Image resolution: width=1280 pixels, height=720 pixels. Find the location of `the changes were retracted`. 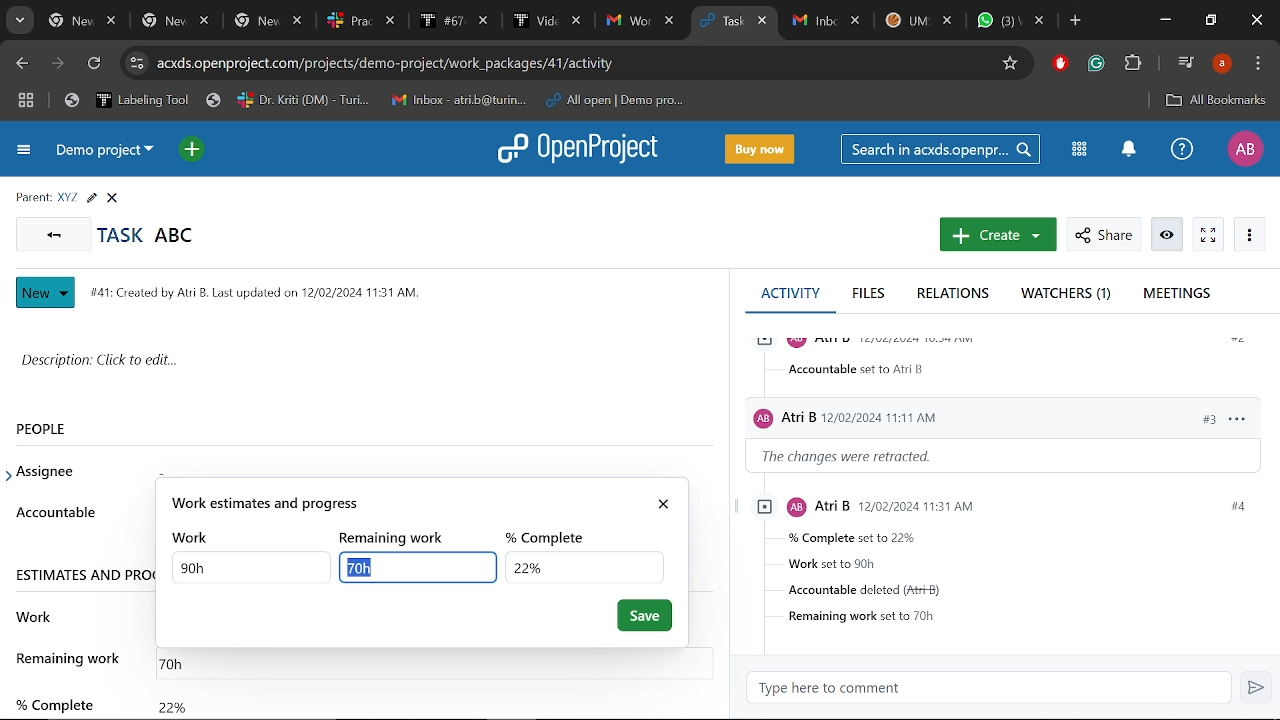

the changes were retracted is located at coordinates (860, 457).